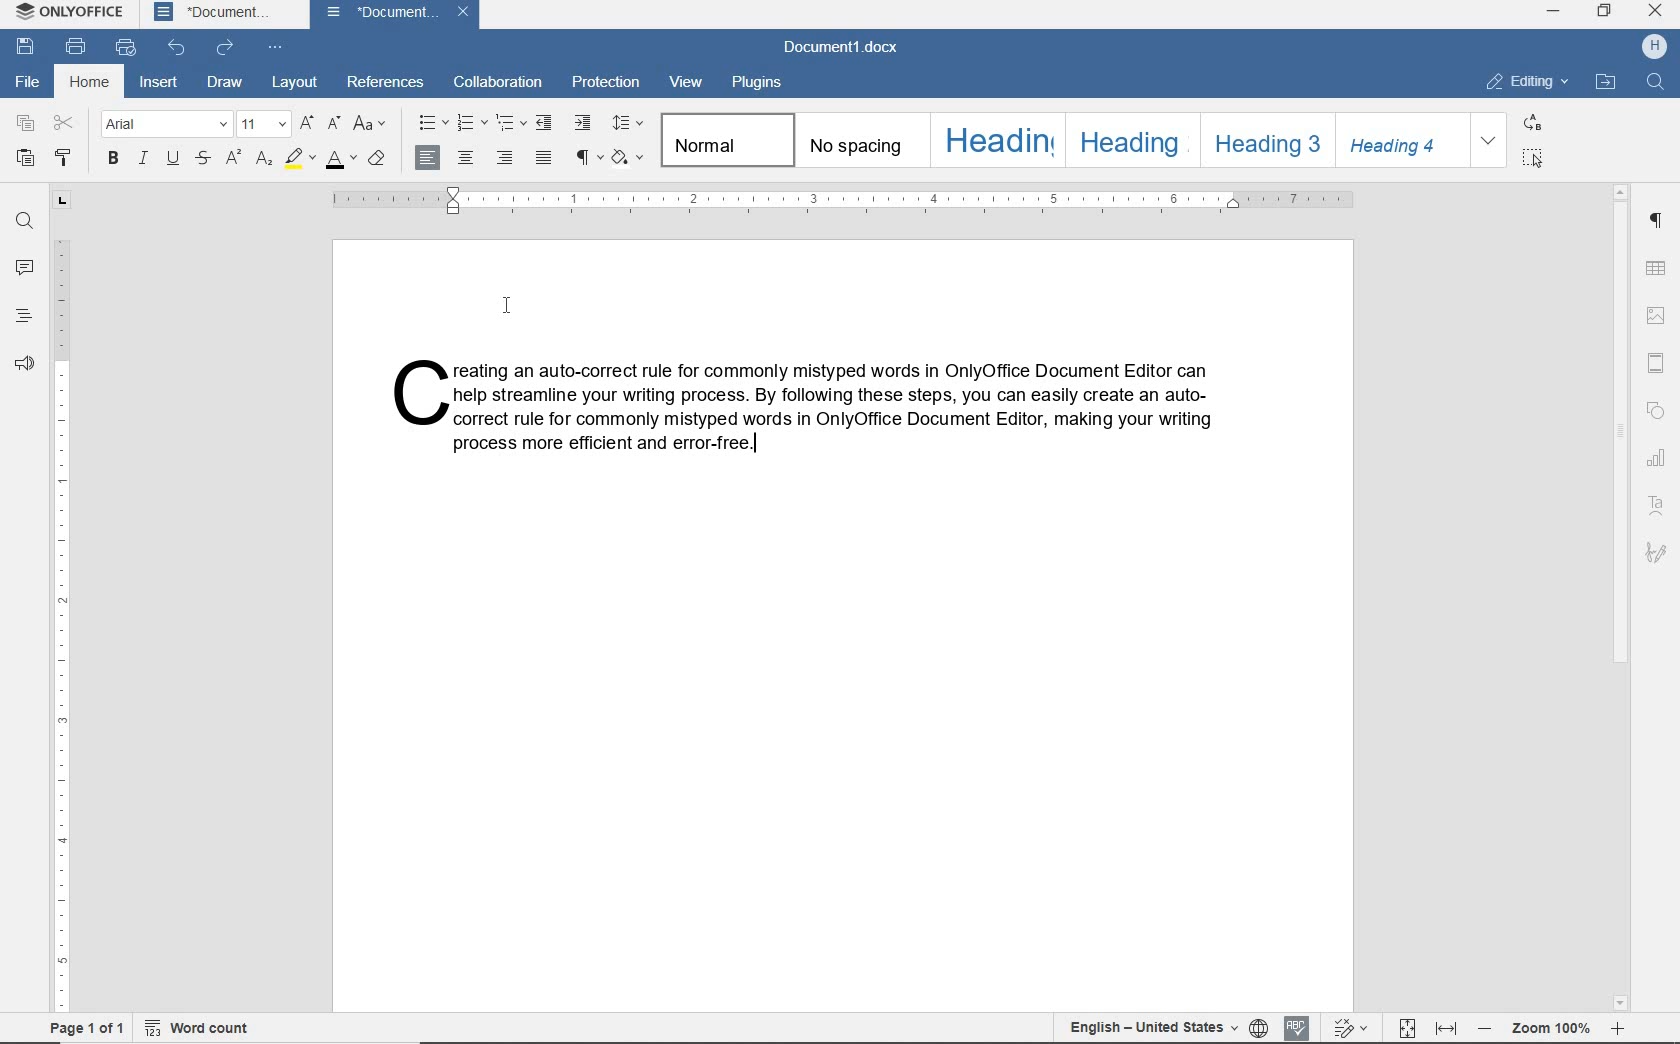  I want to click on Profile, so click(1654, 47).